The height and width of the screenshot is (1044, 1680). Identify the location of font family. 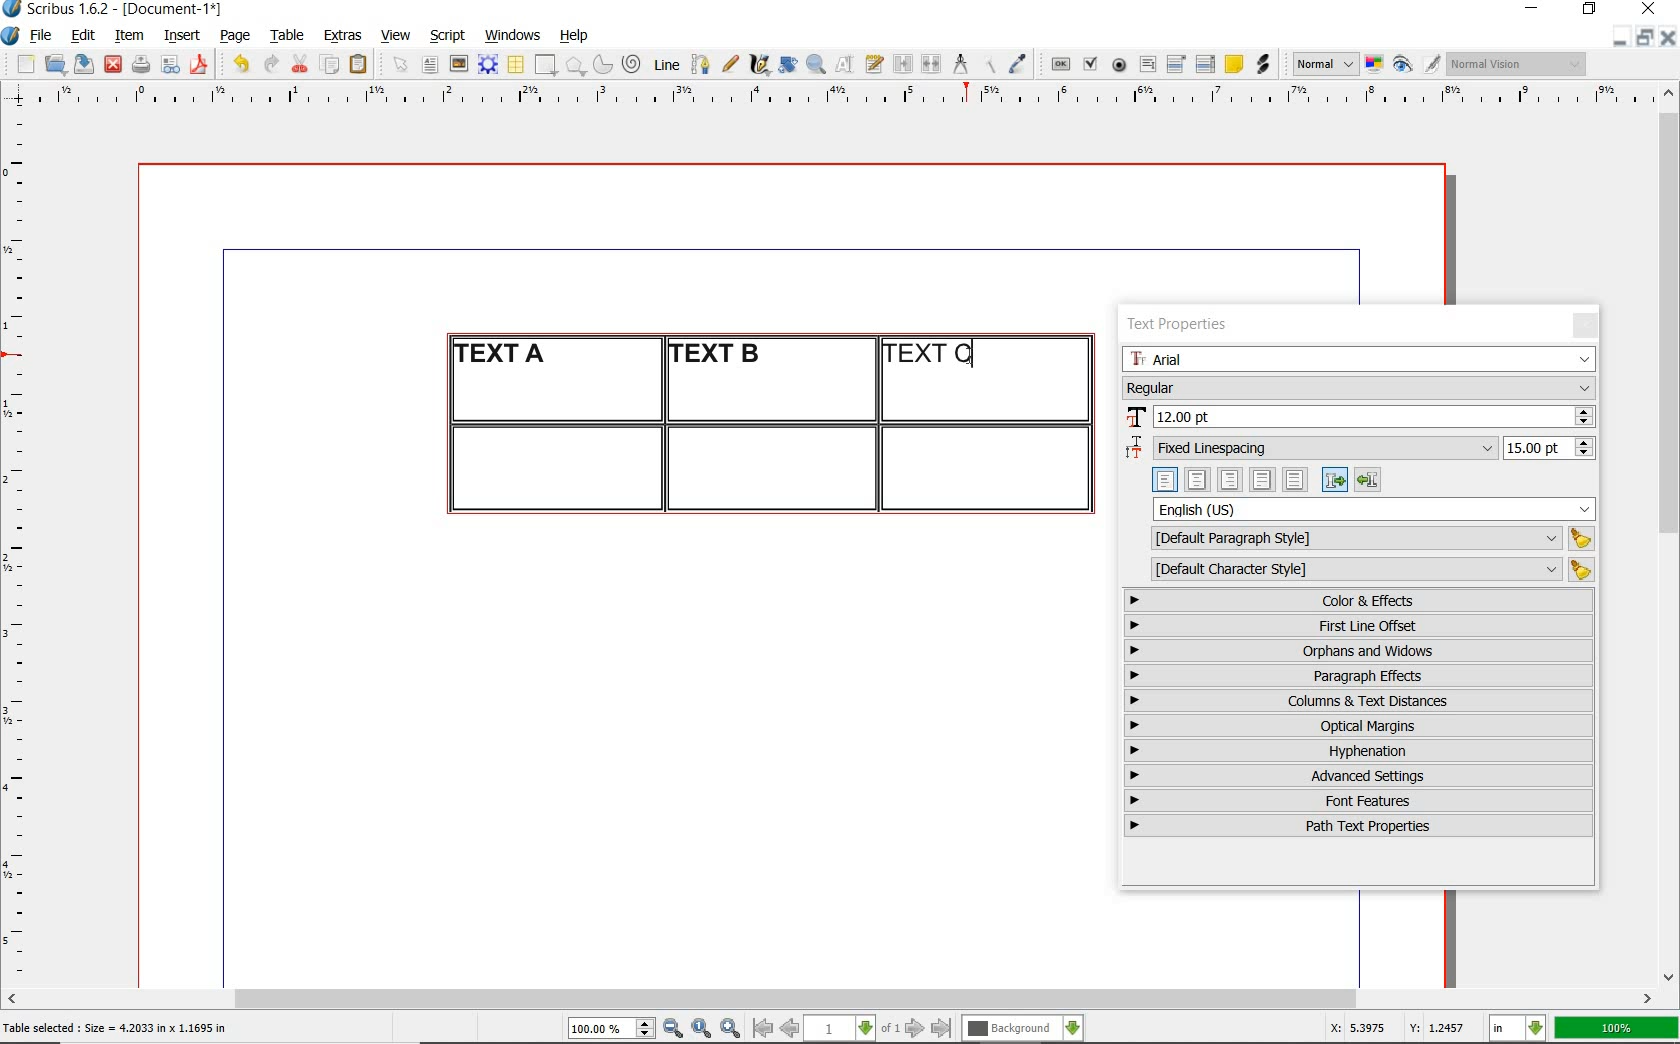
(1361, 359).